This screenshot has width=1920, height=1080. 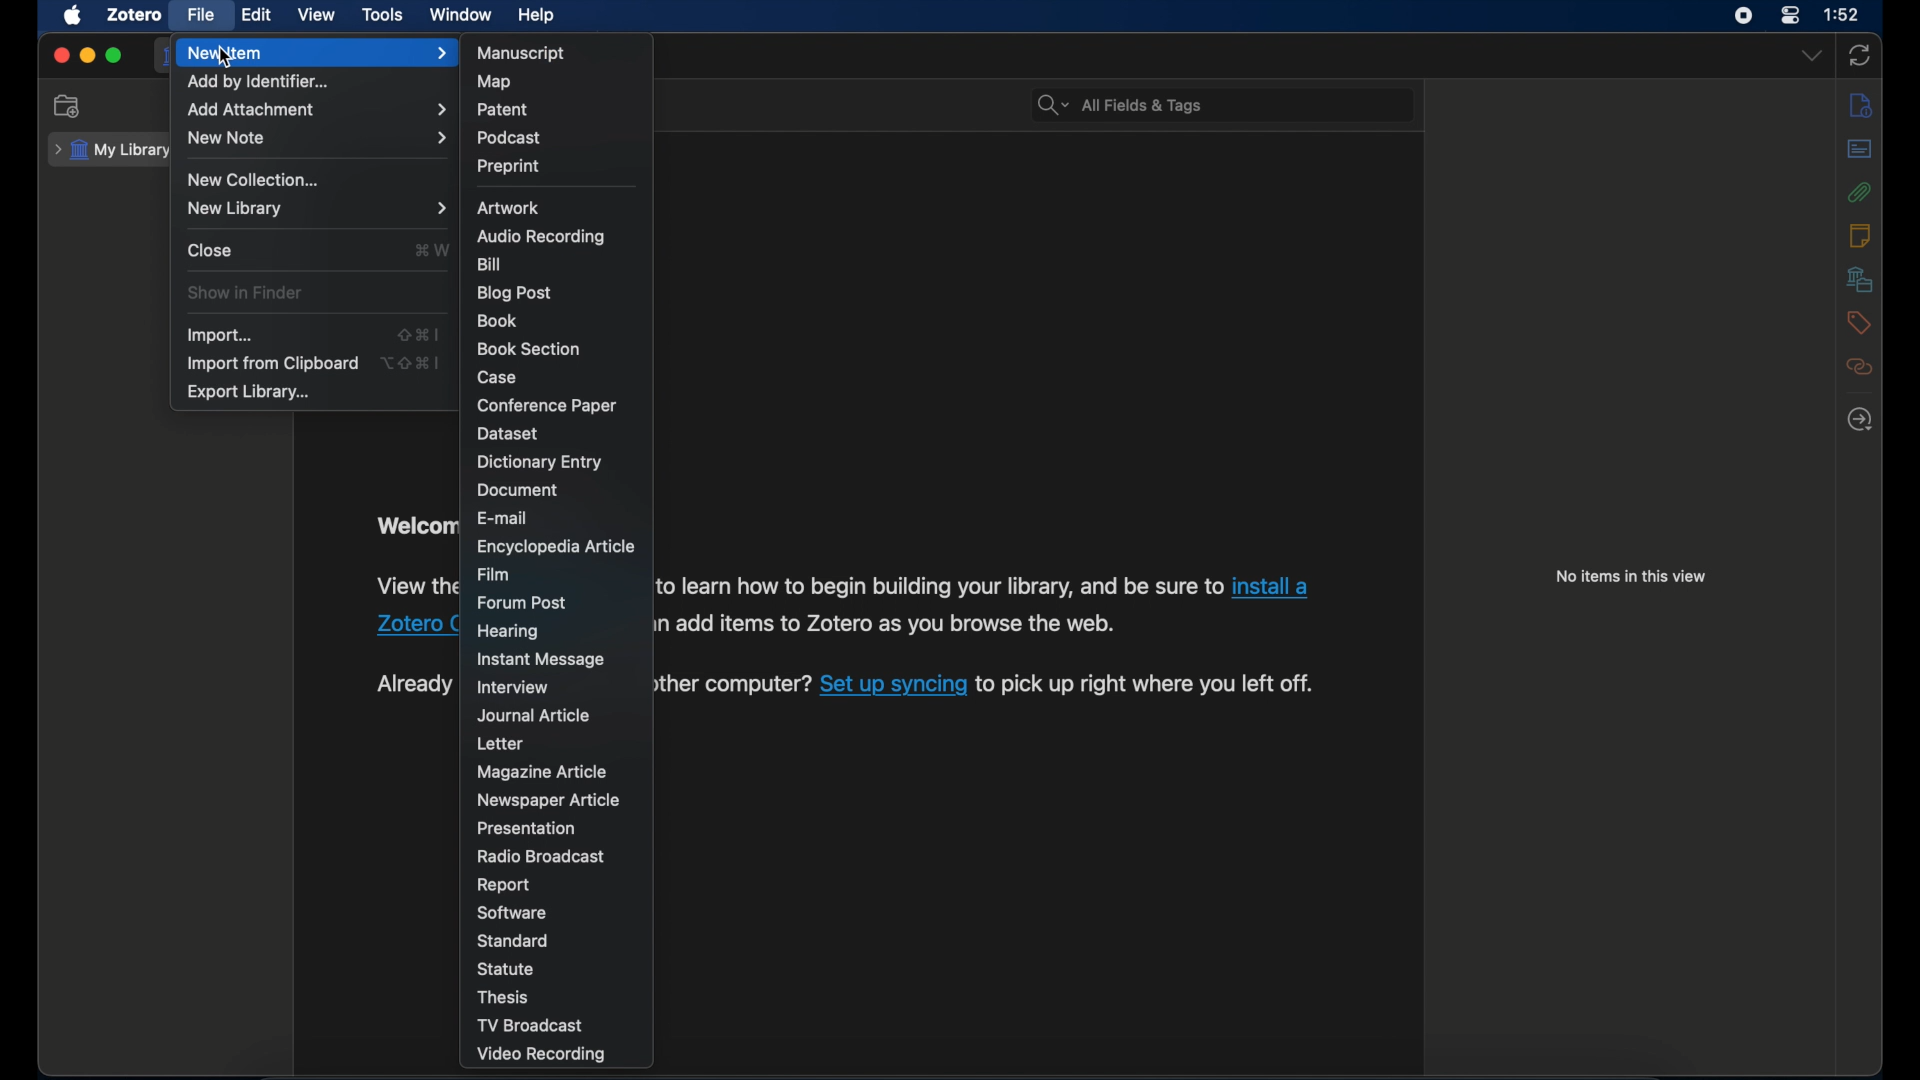 What do you see at coordinates (508, 632) in the screenshot?
I see `hearing` at bounding box center [508, 632].